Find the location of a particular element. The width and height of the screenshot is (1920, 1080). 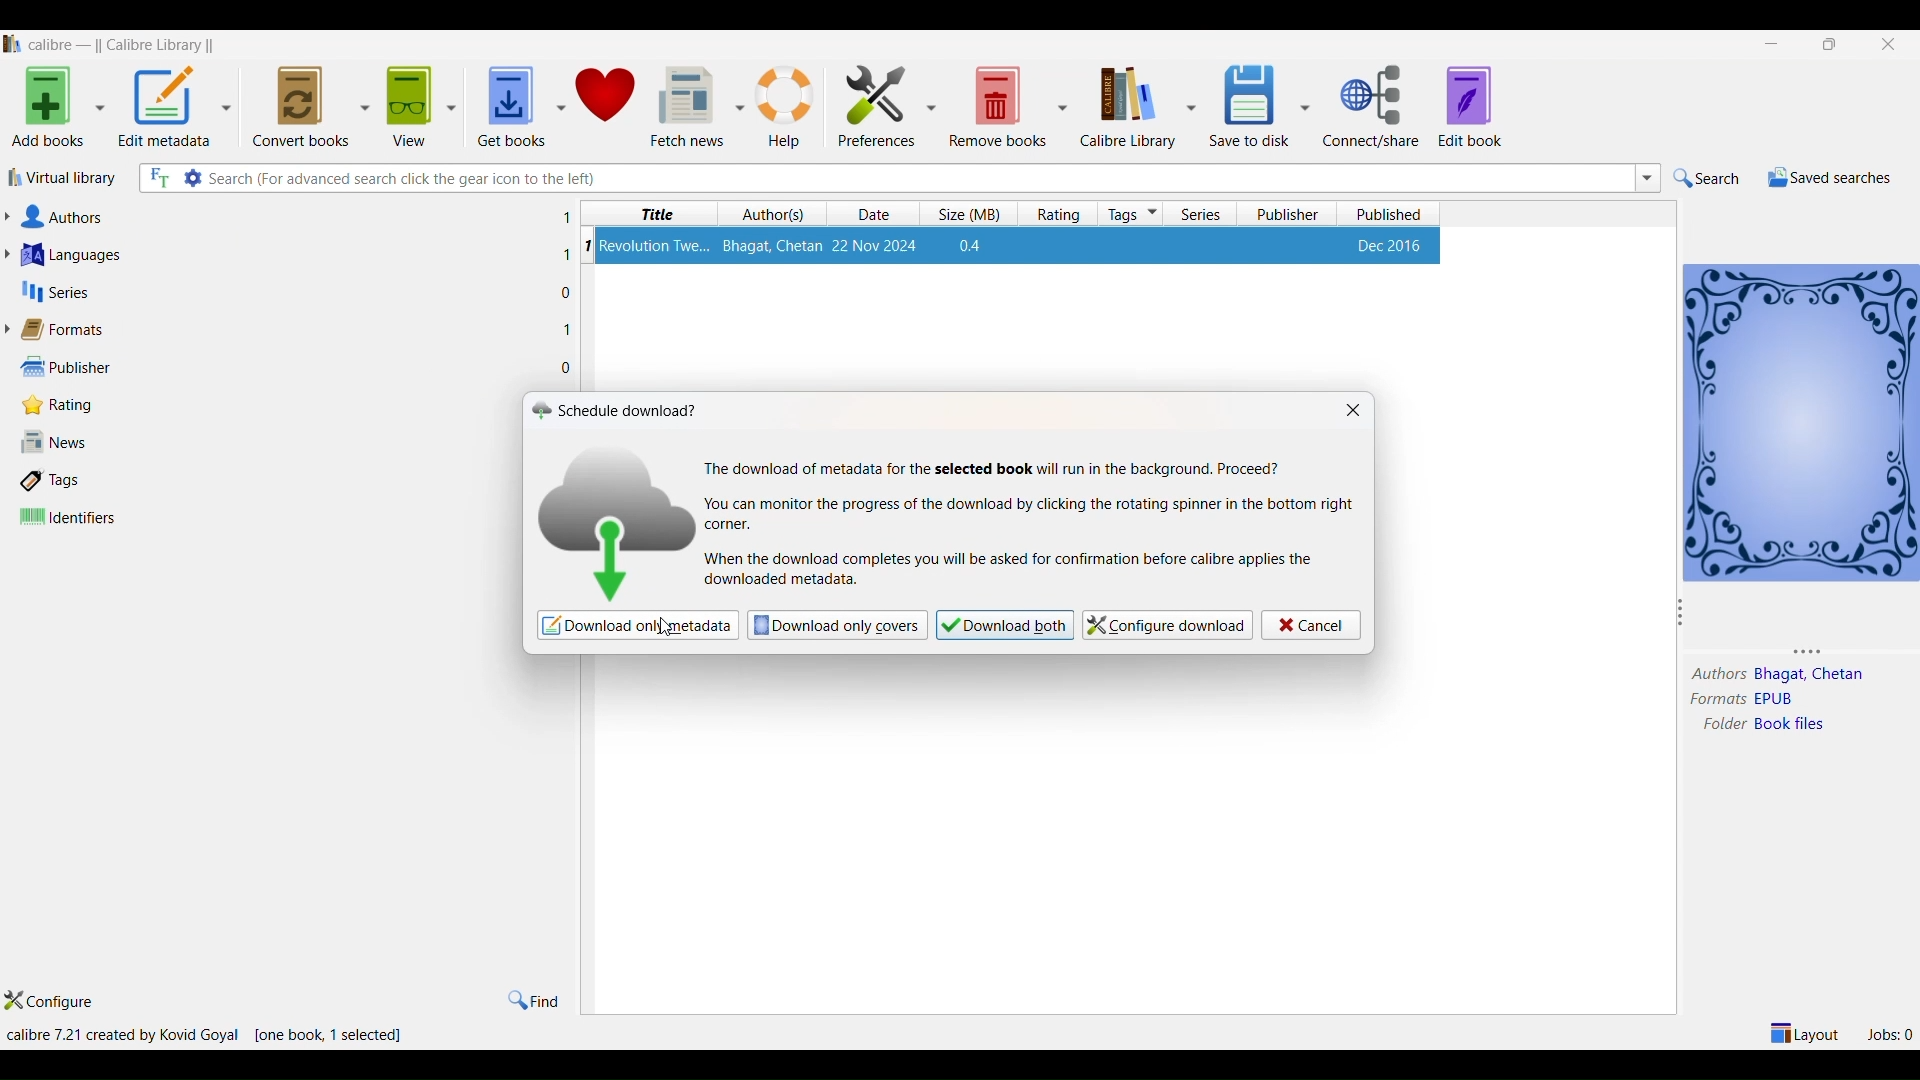

title is located at coordinates (652, 214).